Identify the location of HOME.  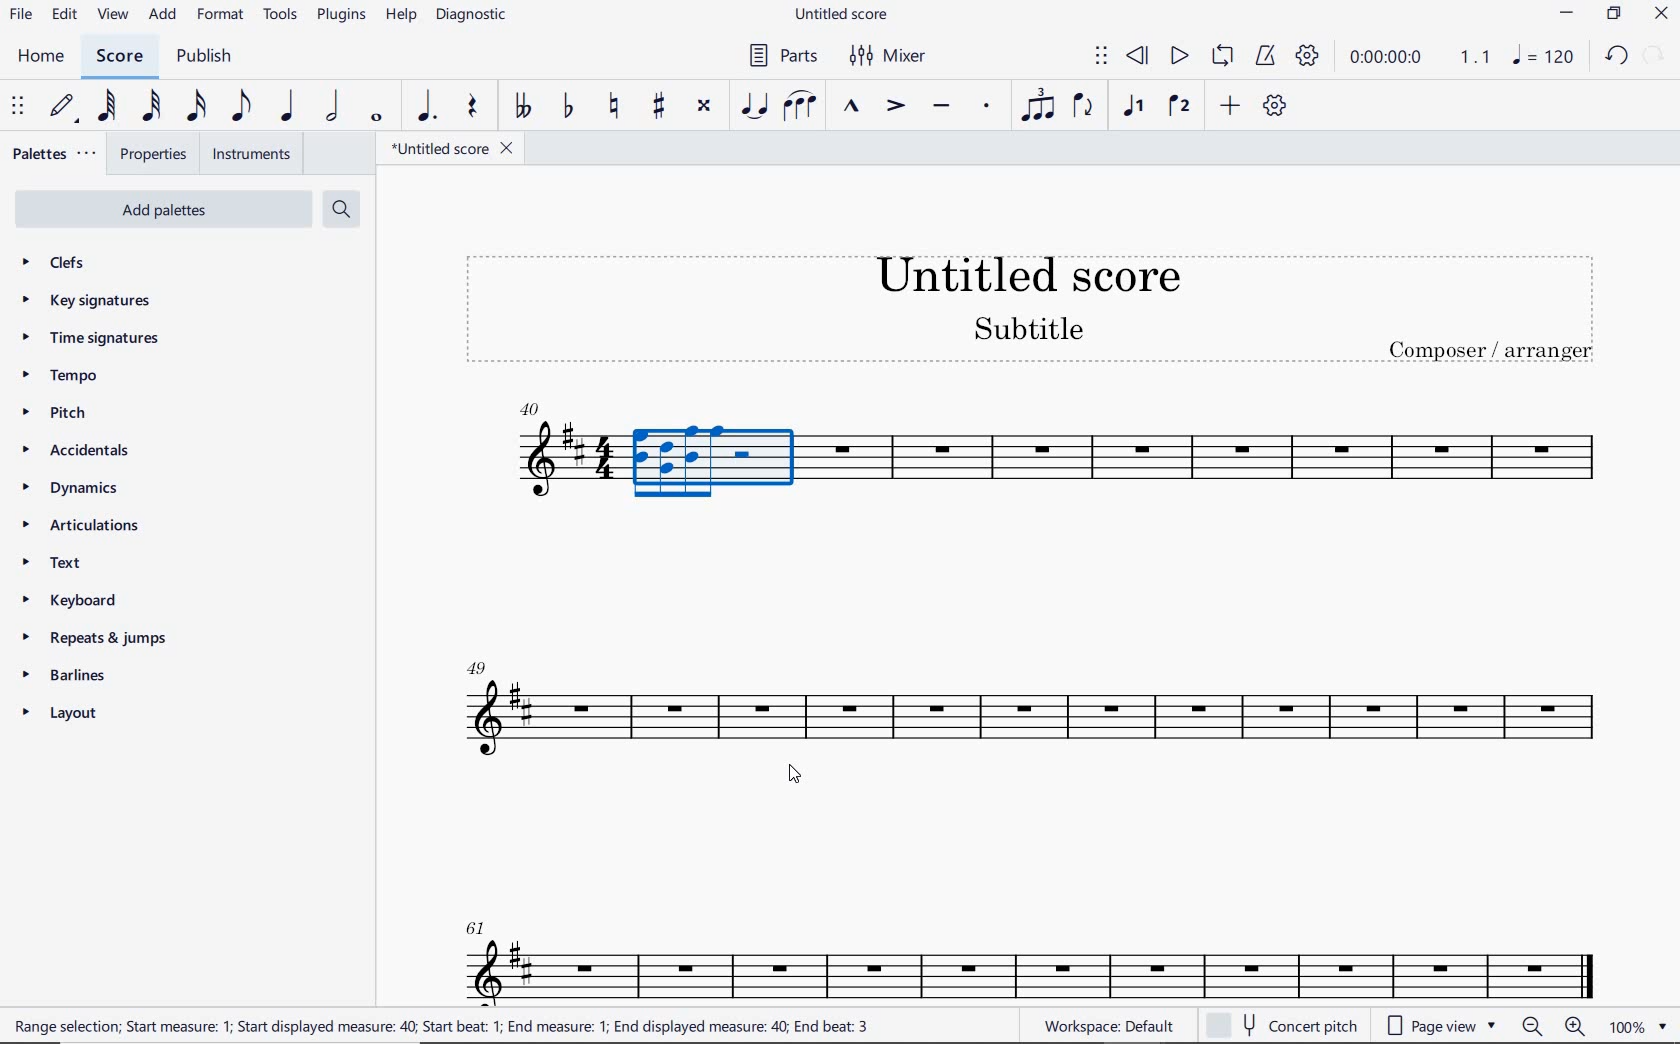
(40, 57).